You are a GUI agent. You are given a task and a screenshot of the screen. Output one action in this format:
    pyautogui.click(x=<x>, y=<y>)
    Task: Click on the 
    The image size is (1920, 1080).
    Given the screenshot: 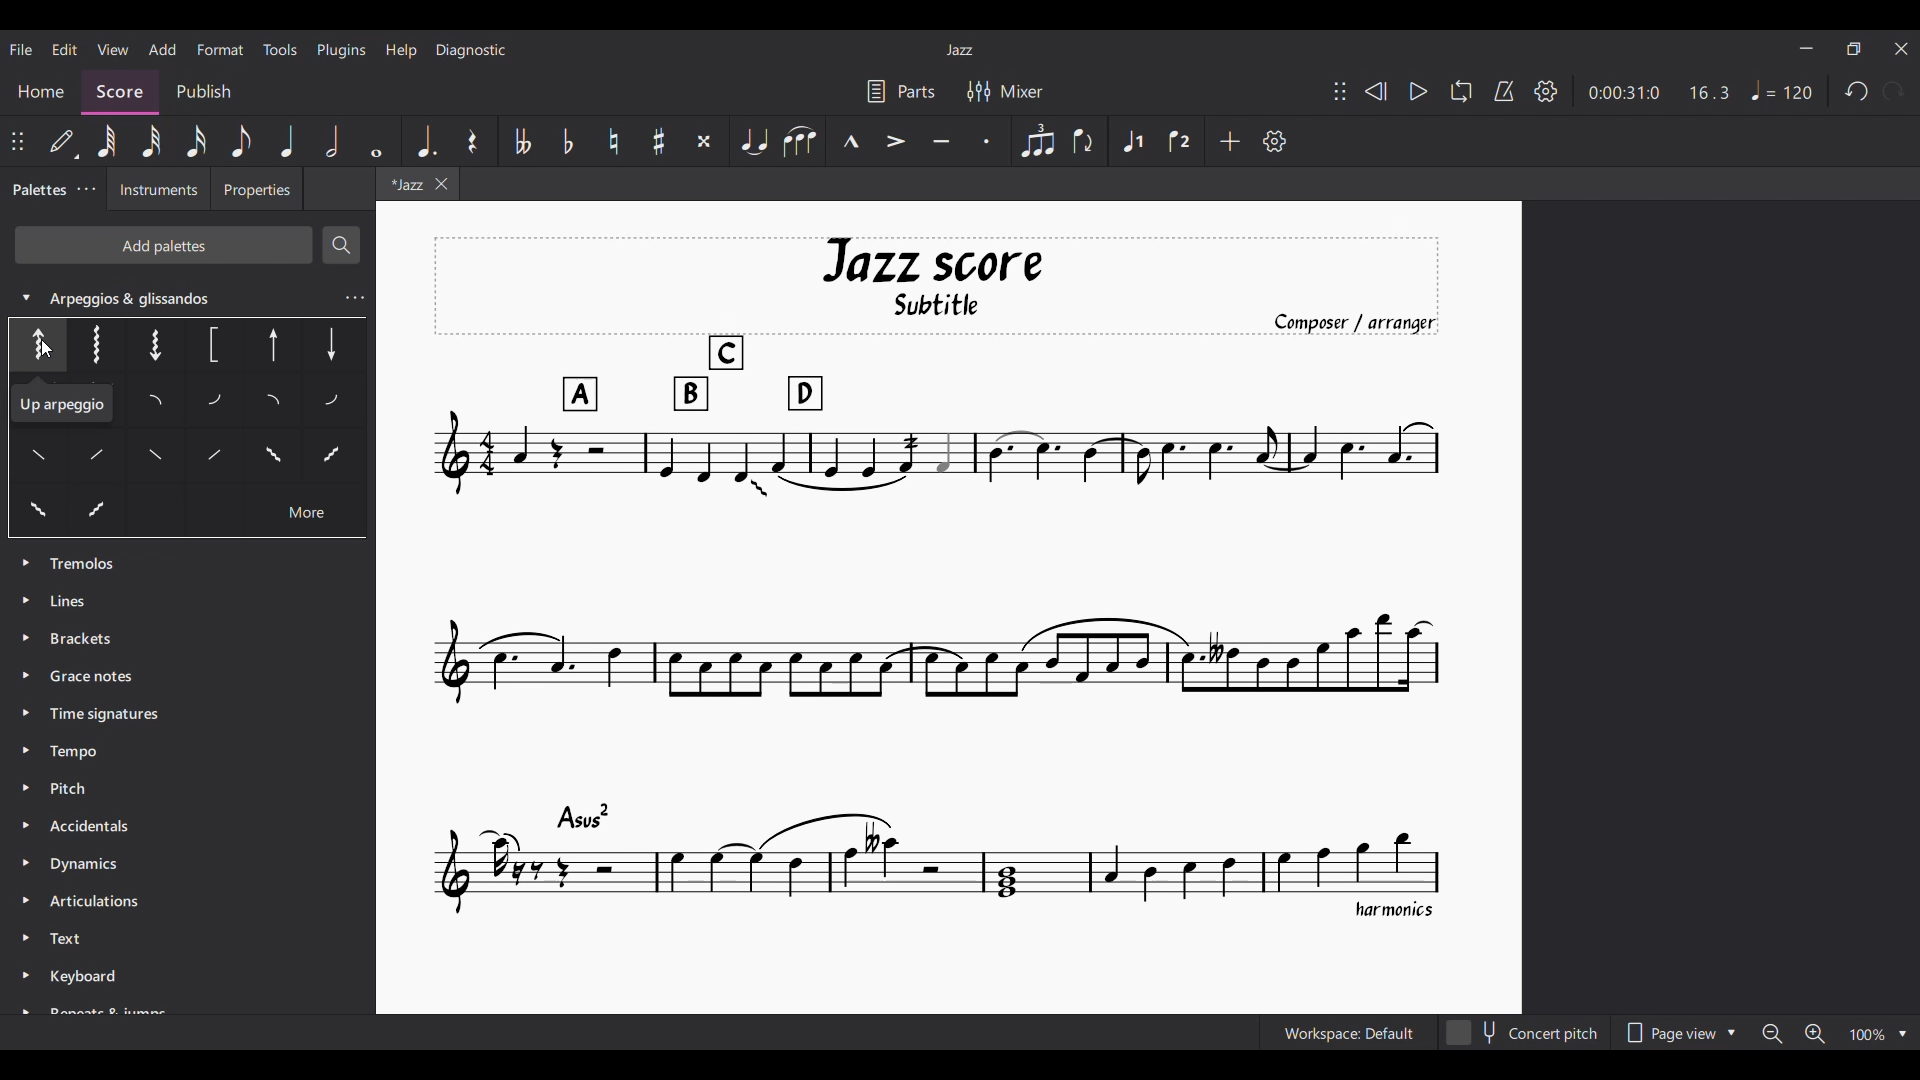 What is the action you would take?
    pyautogui.click(x=274, y=453)
    